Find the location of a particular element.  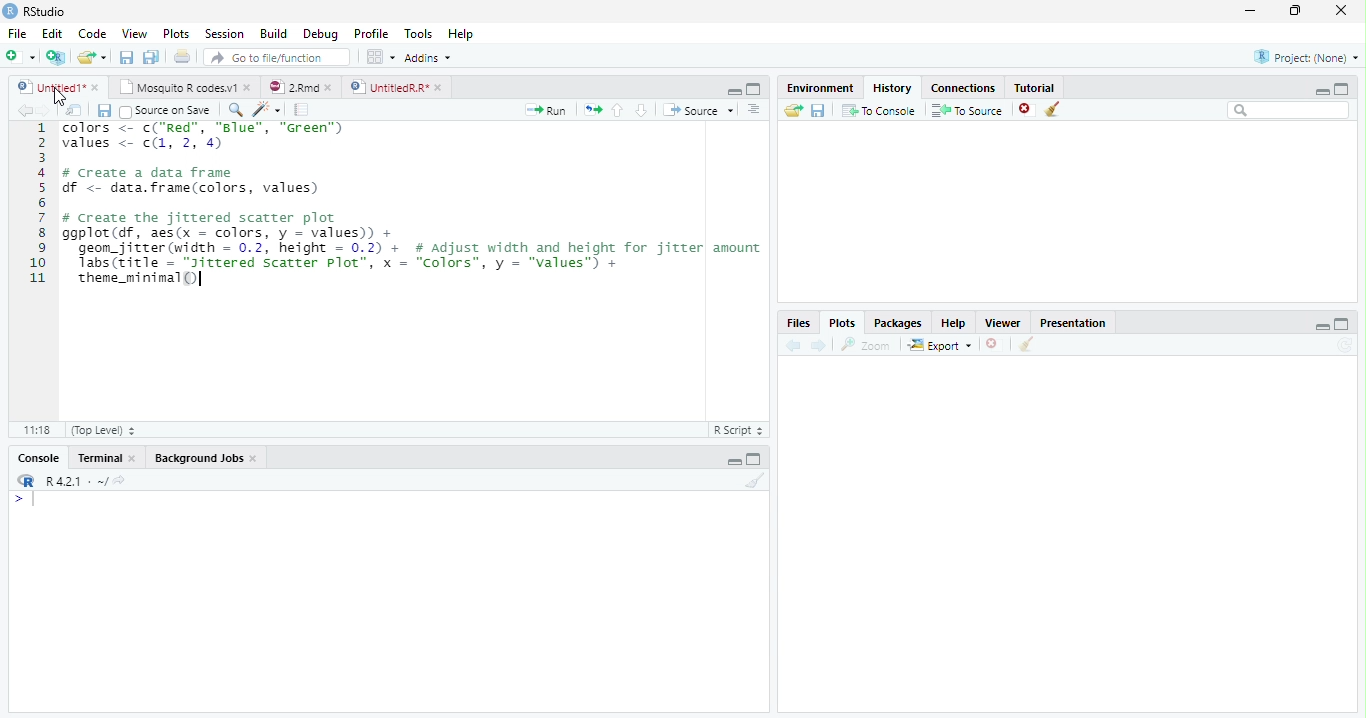

Console is located at coordinates (39, 457).